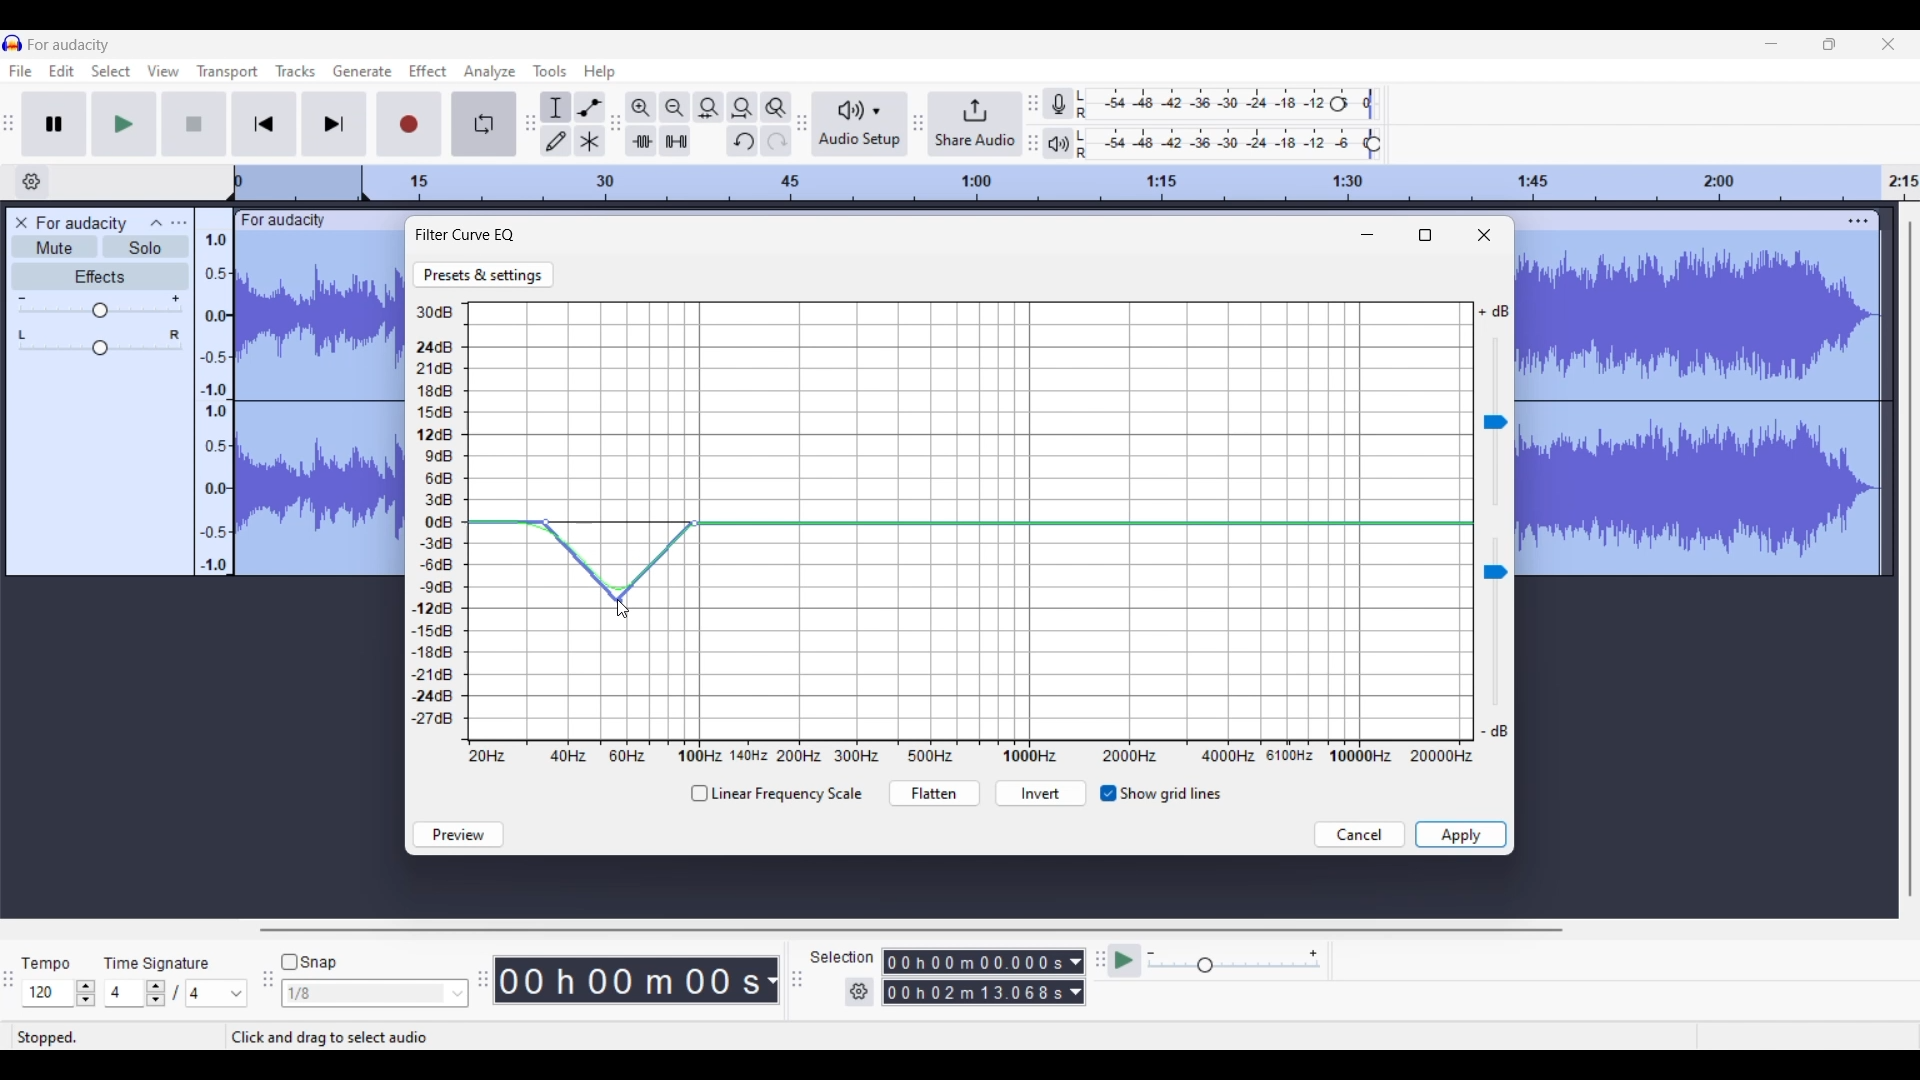  Describe the element at coordinates (365, 994) in the screenshot. I see `Type in snap` at that location.